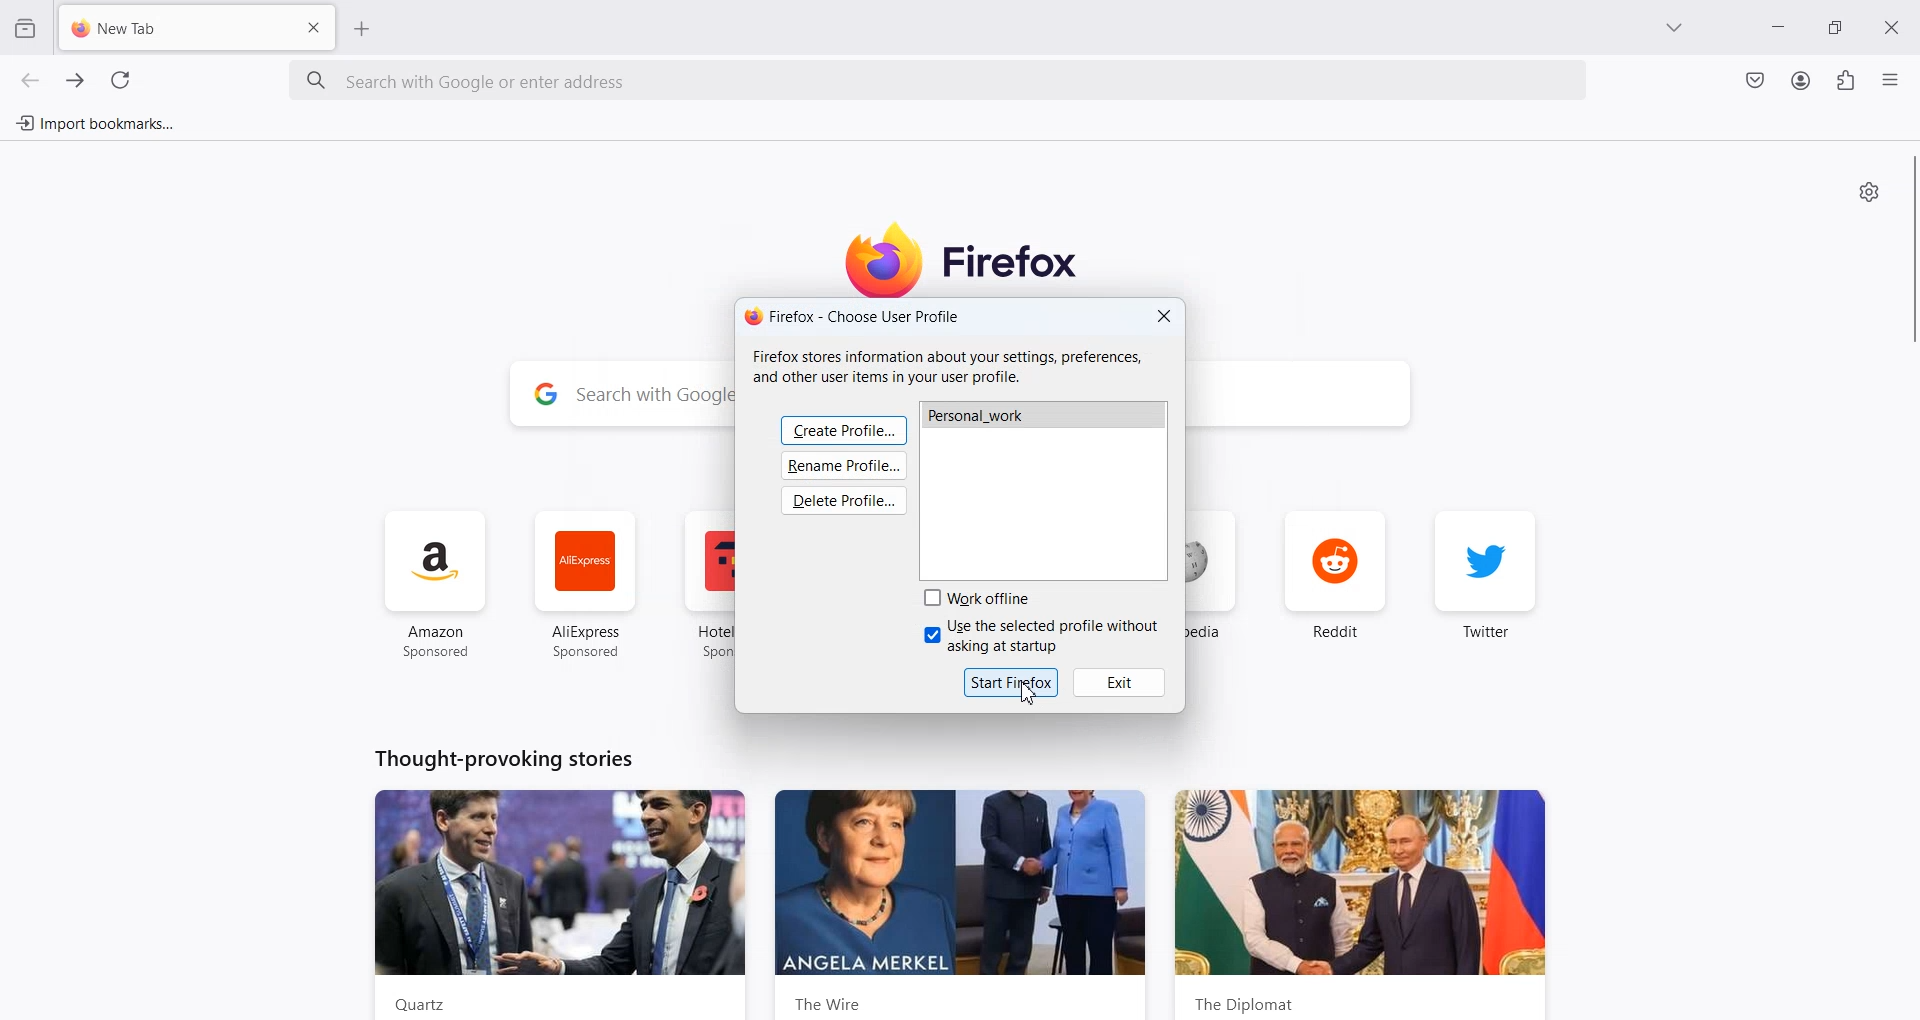 The width and height of the screenshot is (1920, 1020). What do you see at coordinates (1360, 904) in the screenshot?
I see `the diplomat` at bounding box center [1360, 904].